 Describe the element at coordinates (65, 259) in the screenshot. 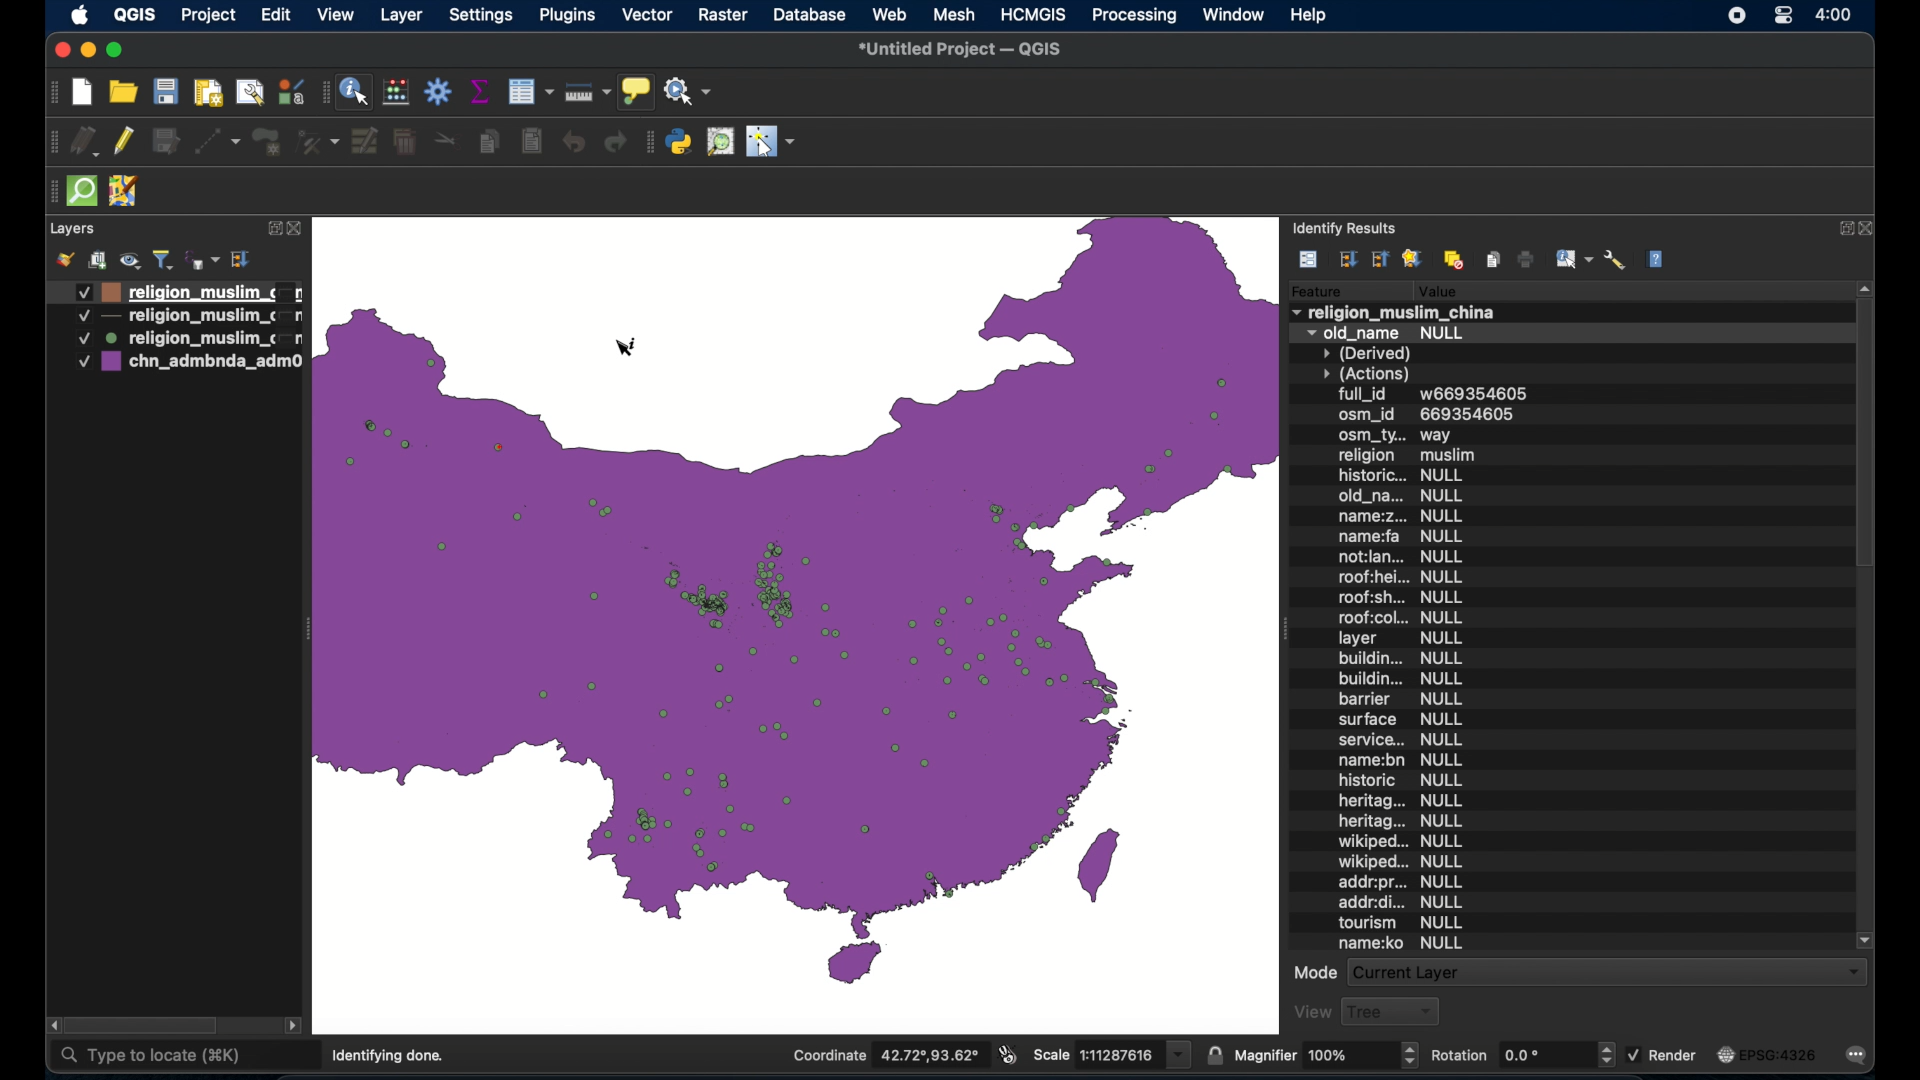

I see `open styling panel ` at that location.